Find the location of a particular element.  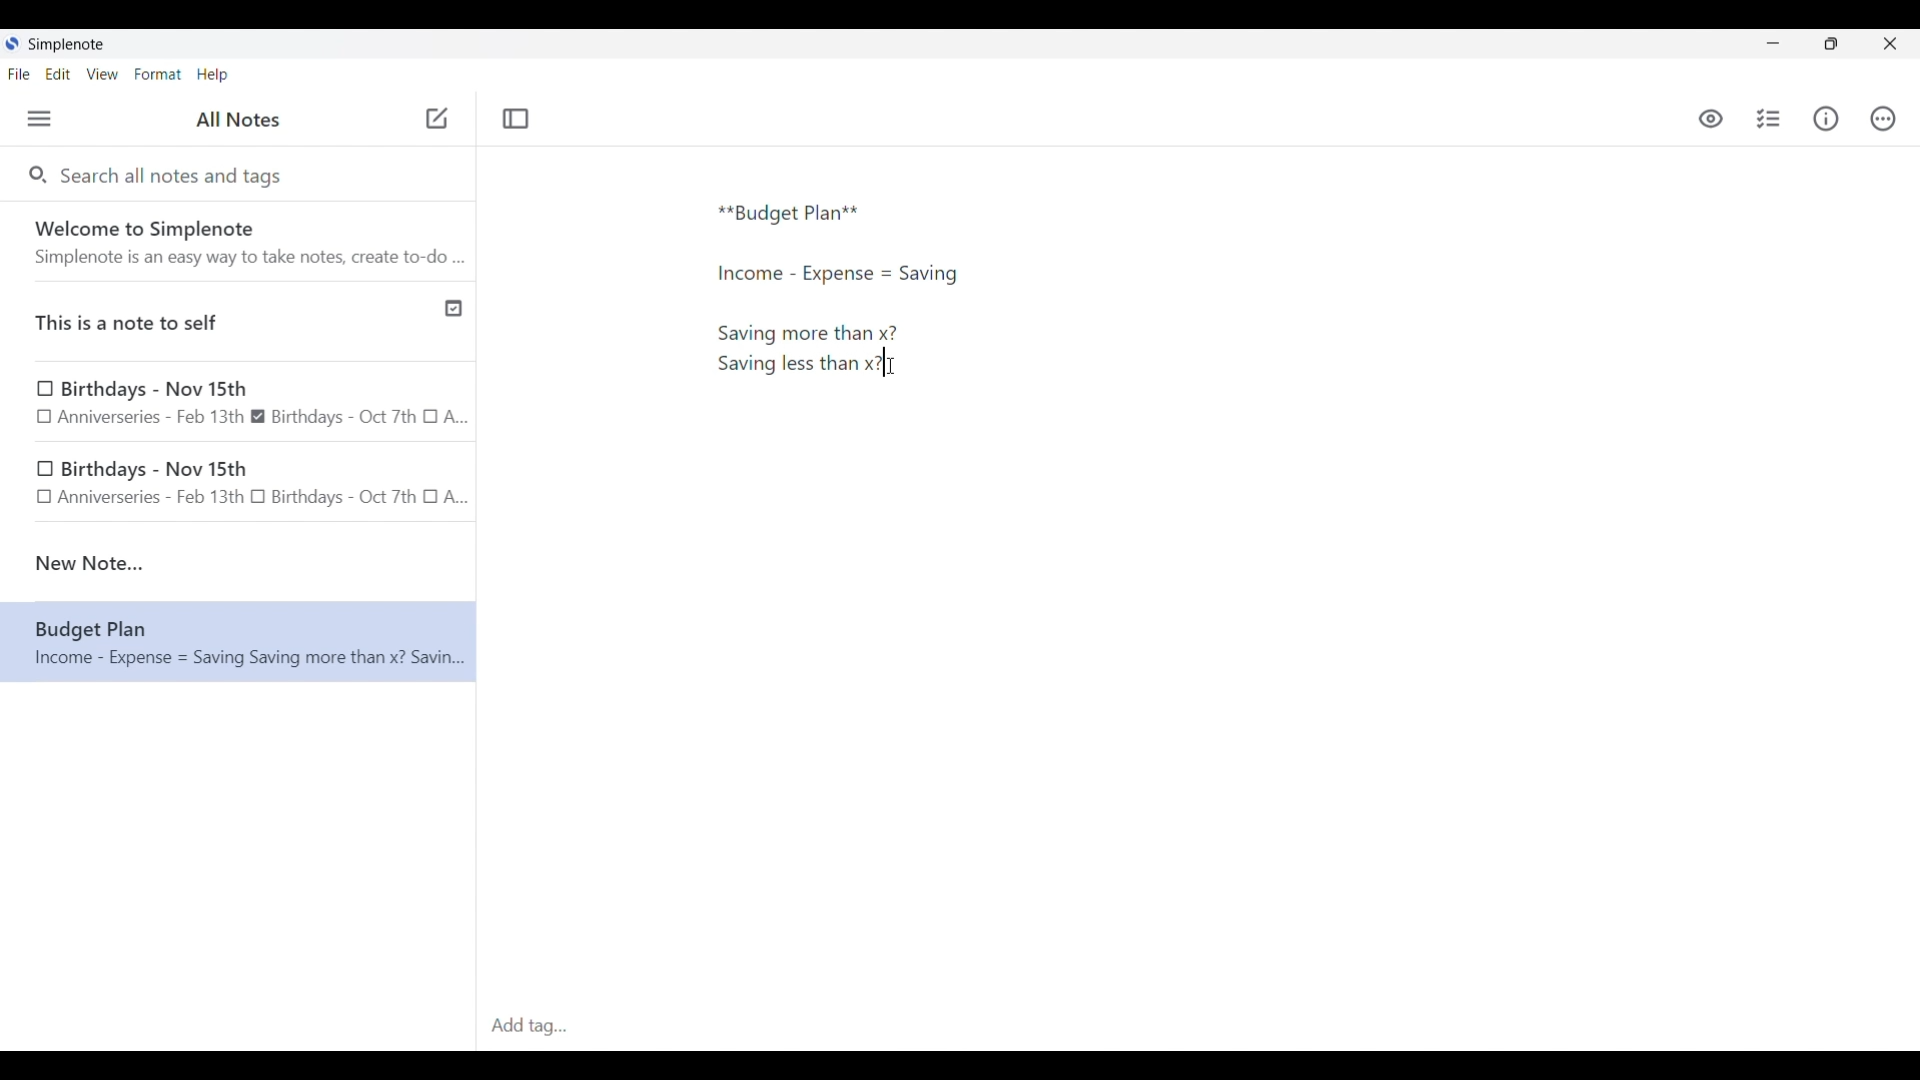

Actions is located at coordinates (1882, 119).